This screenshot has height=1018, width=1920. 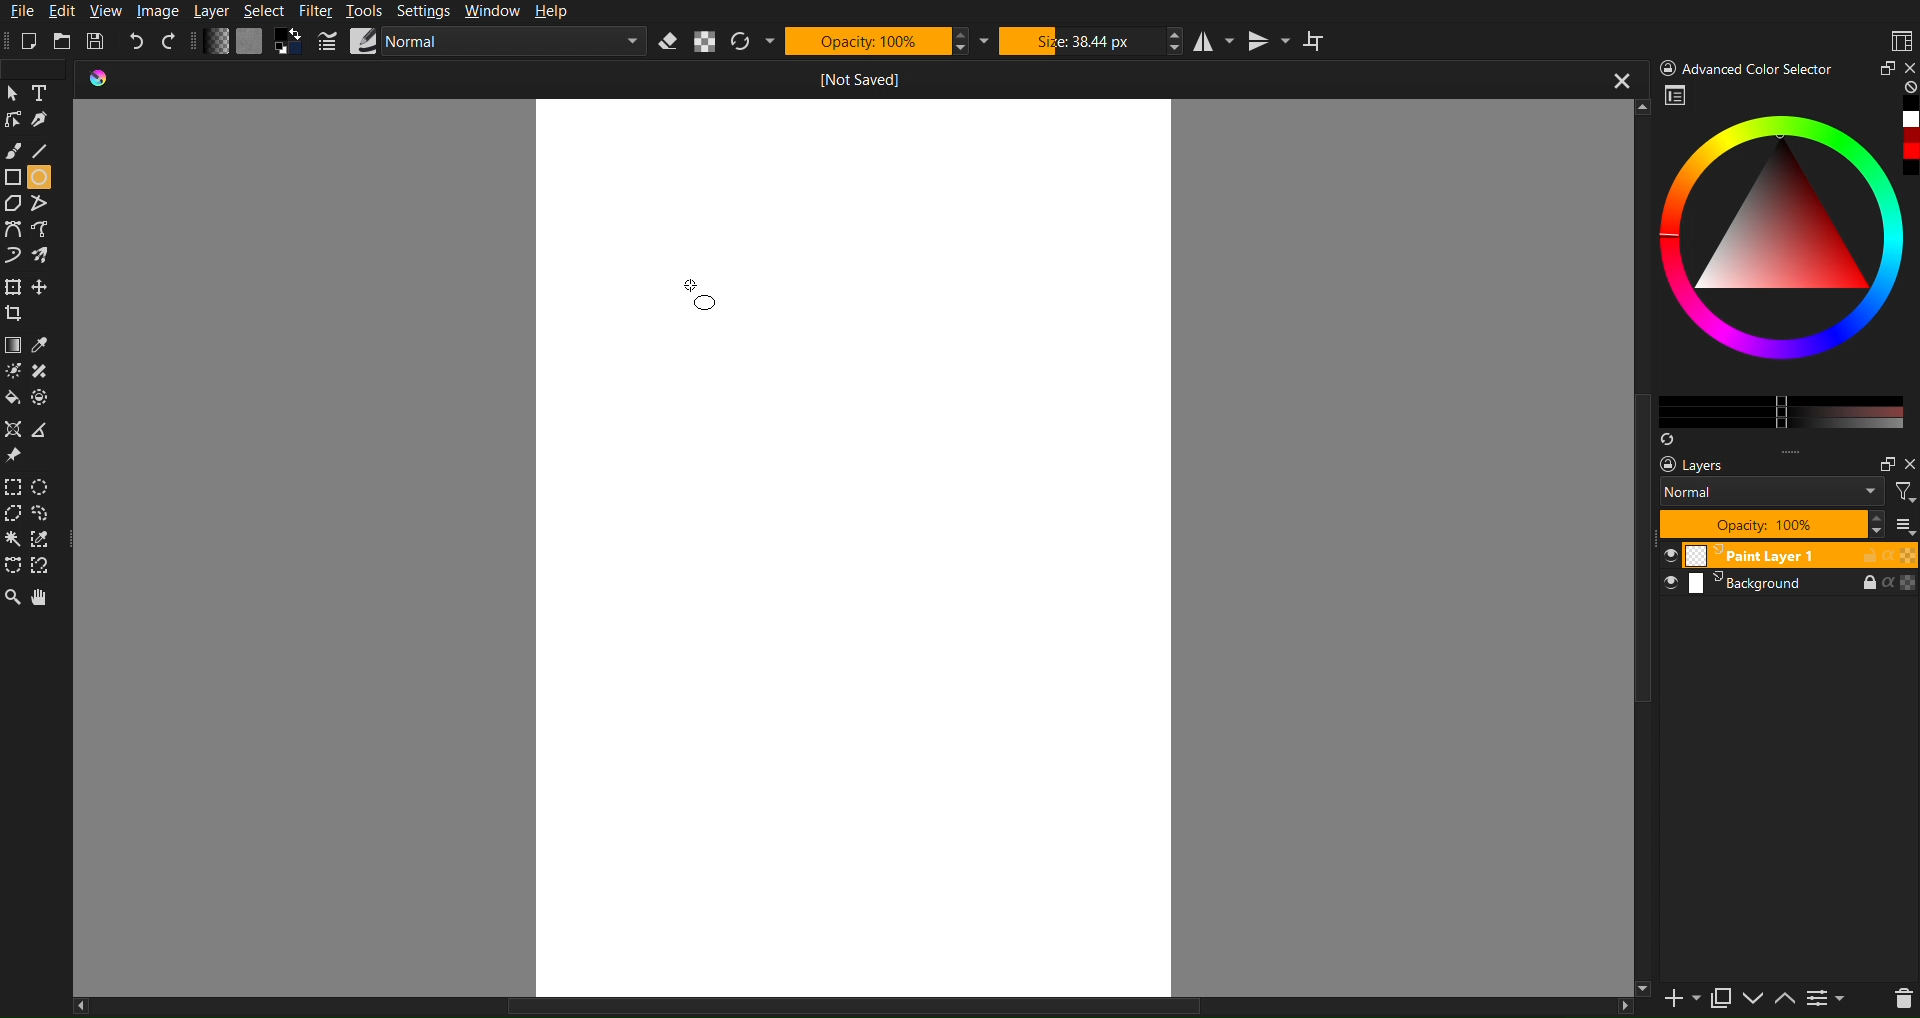 I want to click on Settings, so click(x=426, y=11).